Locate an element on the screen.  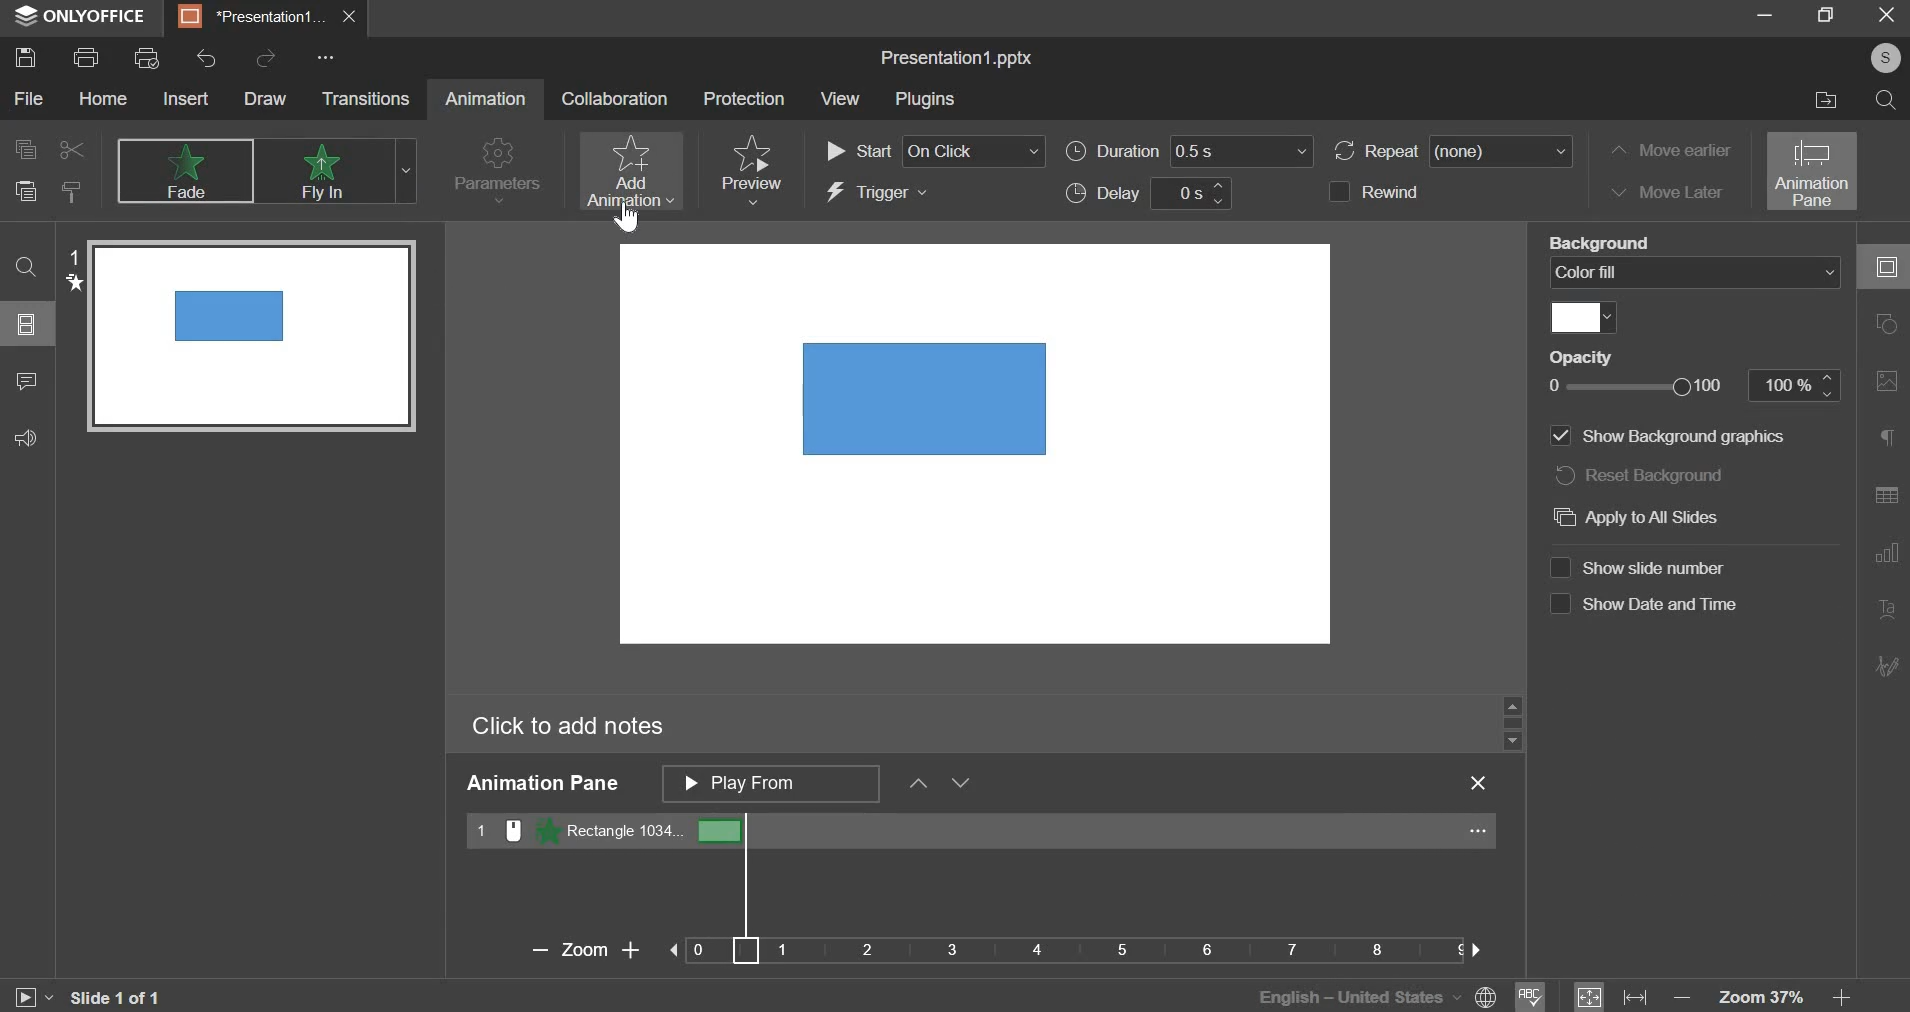
slide layout is located at coordinates (1886, 325).